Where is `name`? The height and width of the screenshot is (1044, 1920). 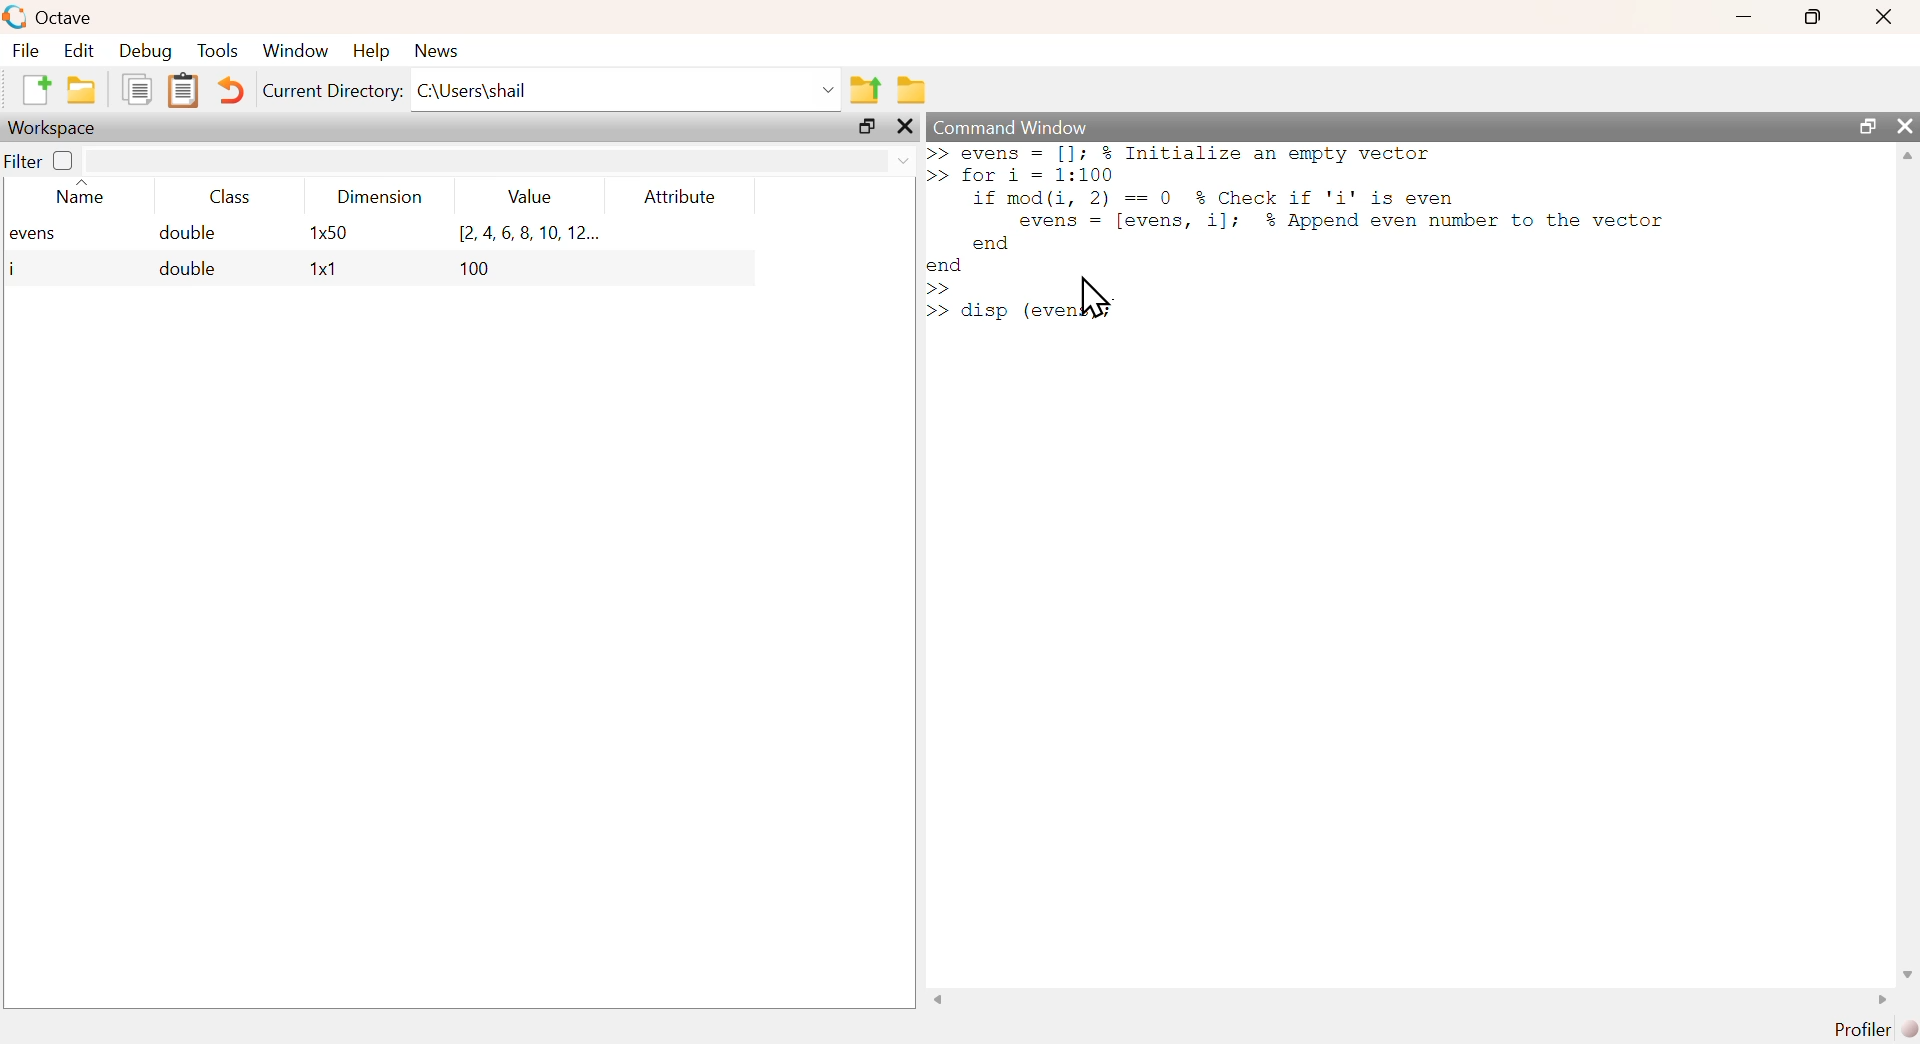 name is located at coordinates (71, 197).